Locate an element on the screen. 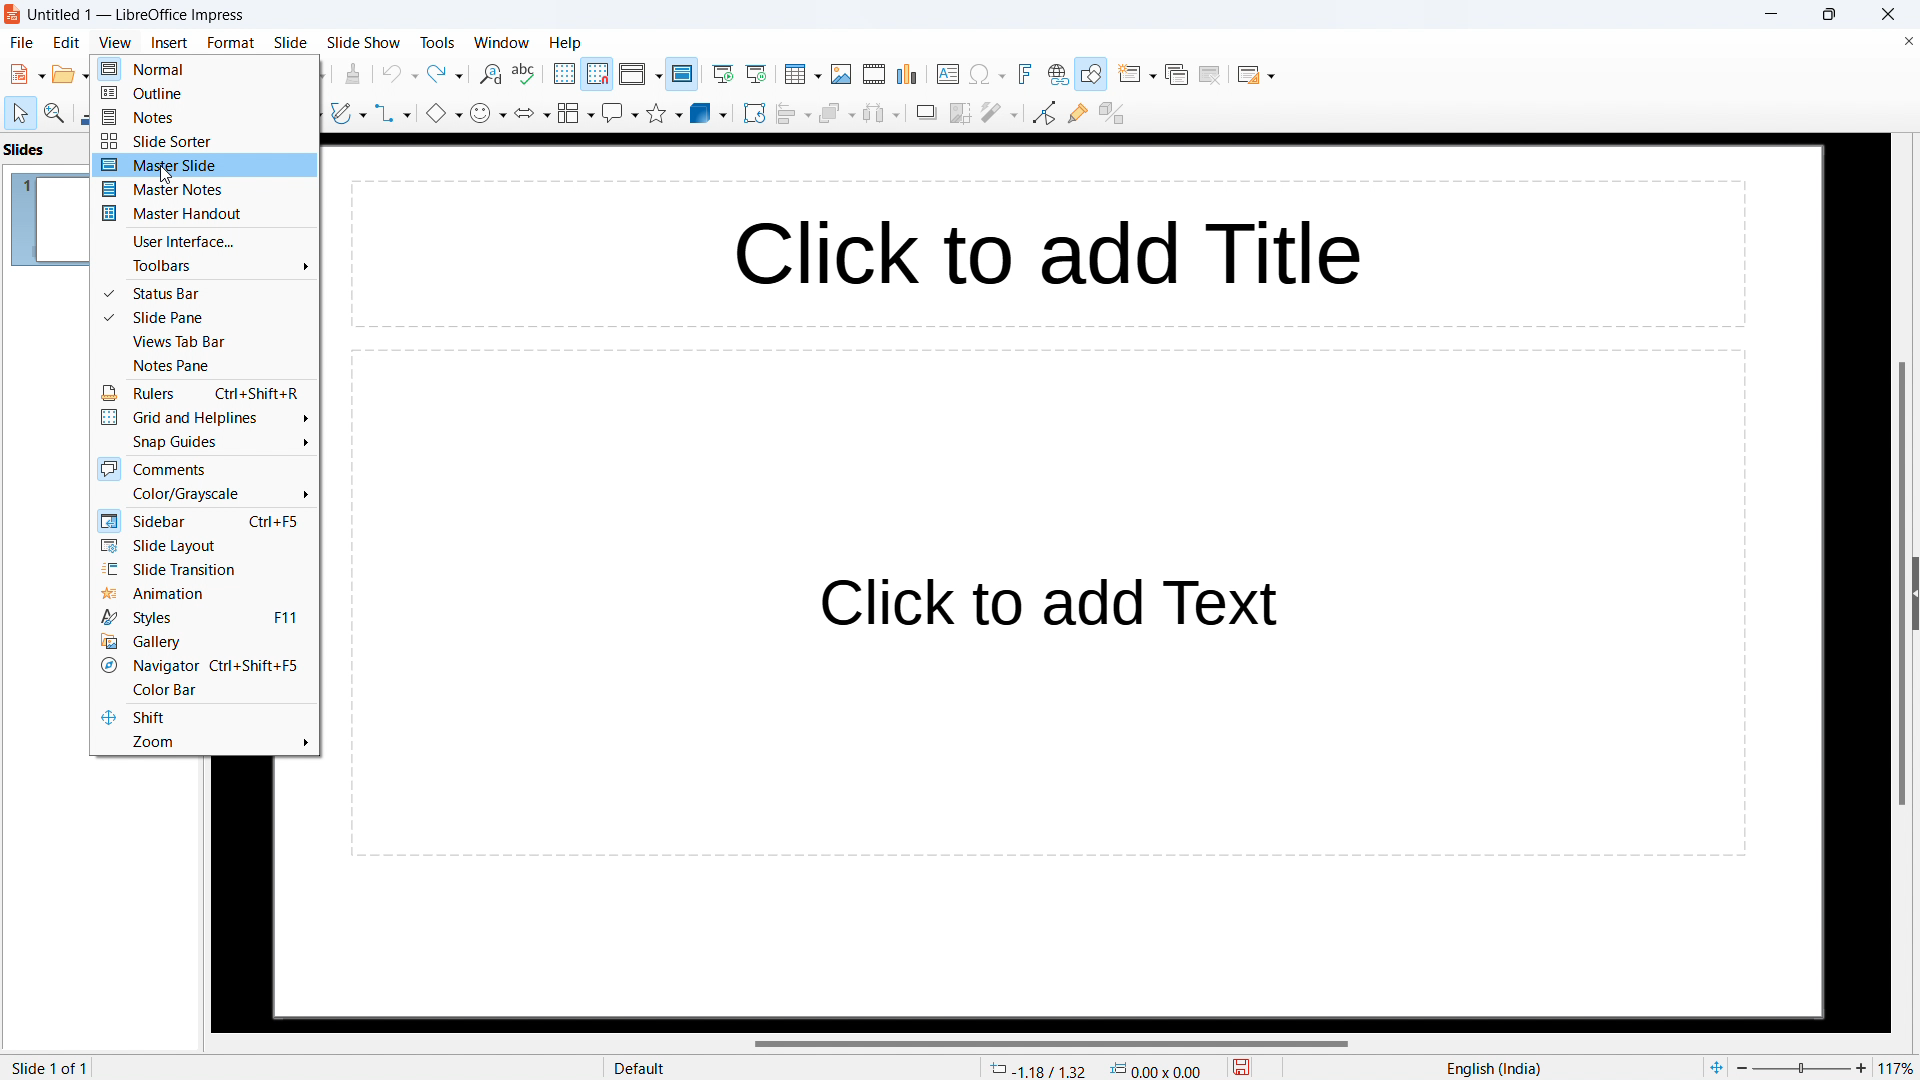 This screenshot has width=1920, height=1080. slide layout is located at coordinates (205, 546).